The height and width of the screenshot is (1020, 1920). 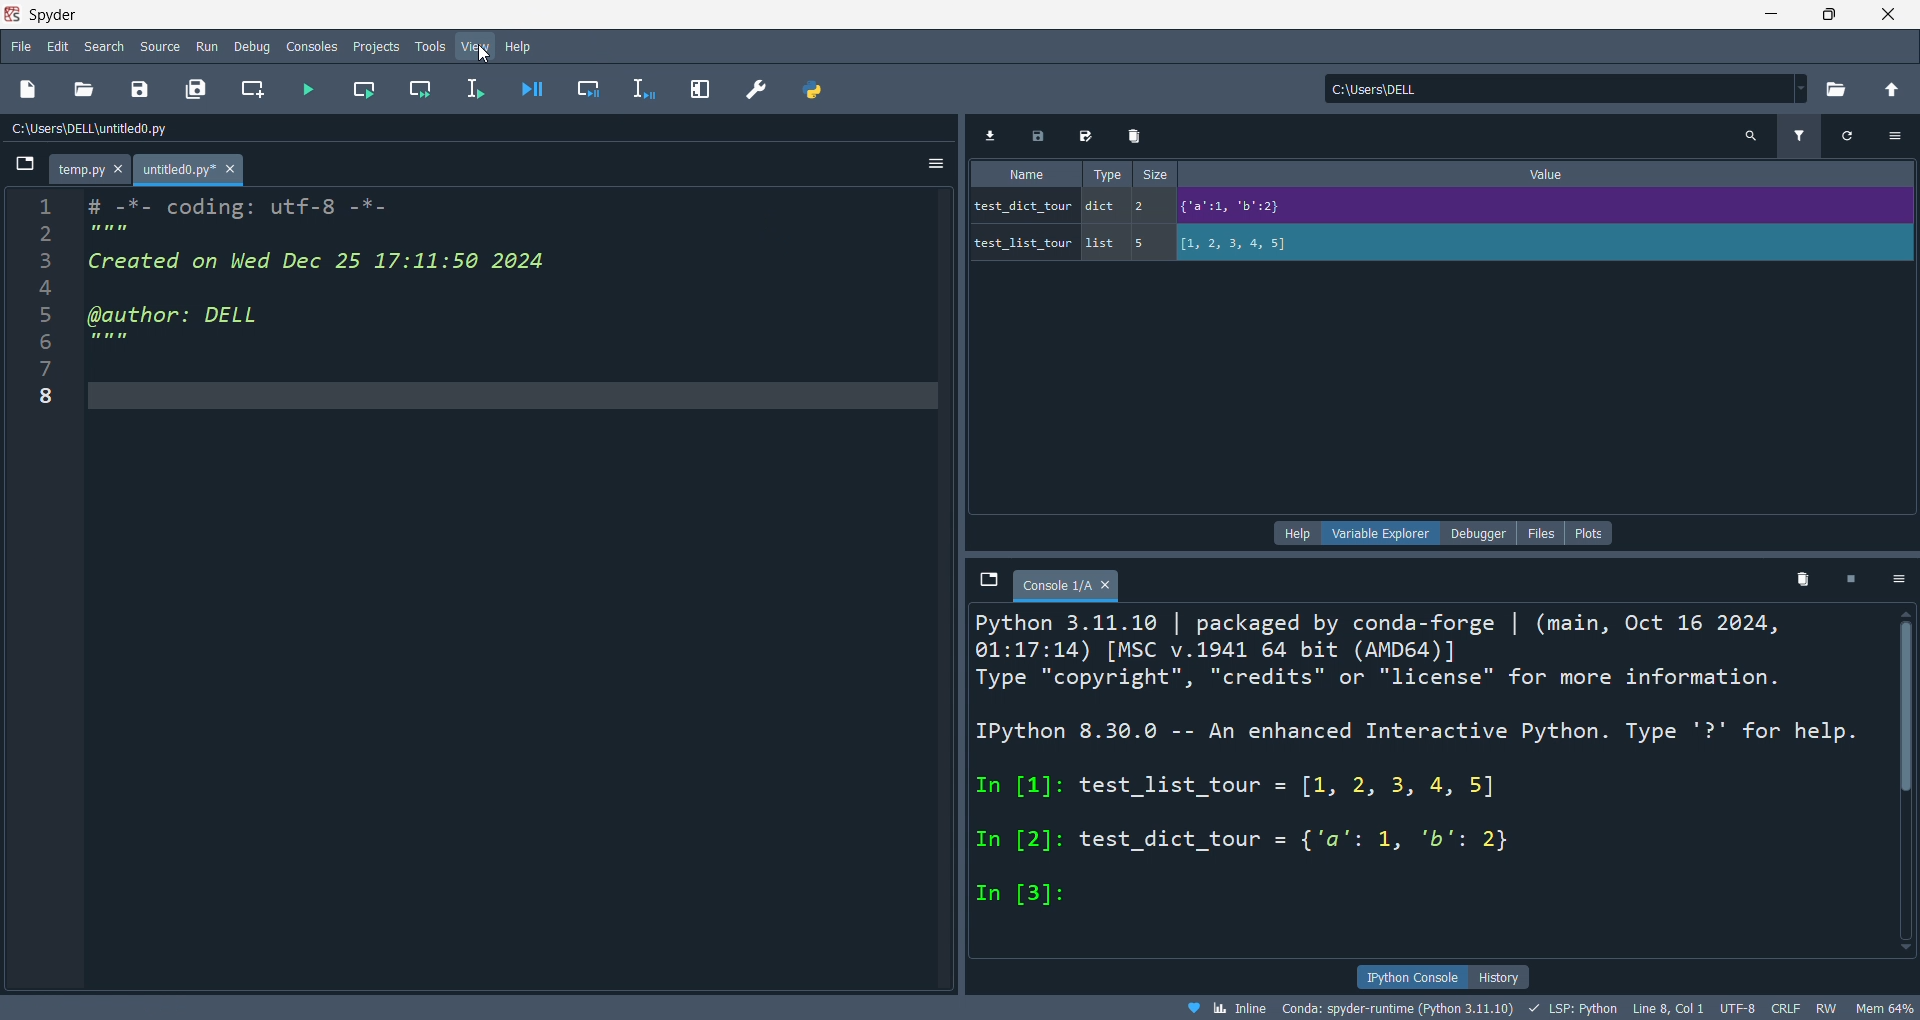 I want to click on ipython console pane, so click(x=976, y=764).